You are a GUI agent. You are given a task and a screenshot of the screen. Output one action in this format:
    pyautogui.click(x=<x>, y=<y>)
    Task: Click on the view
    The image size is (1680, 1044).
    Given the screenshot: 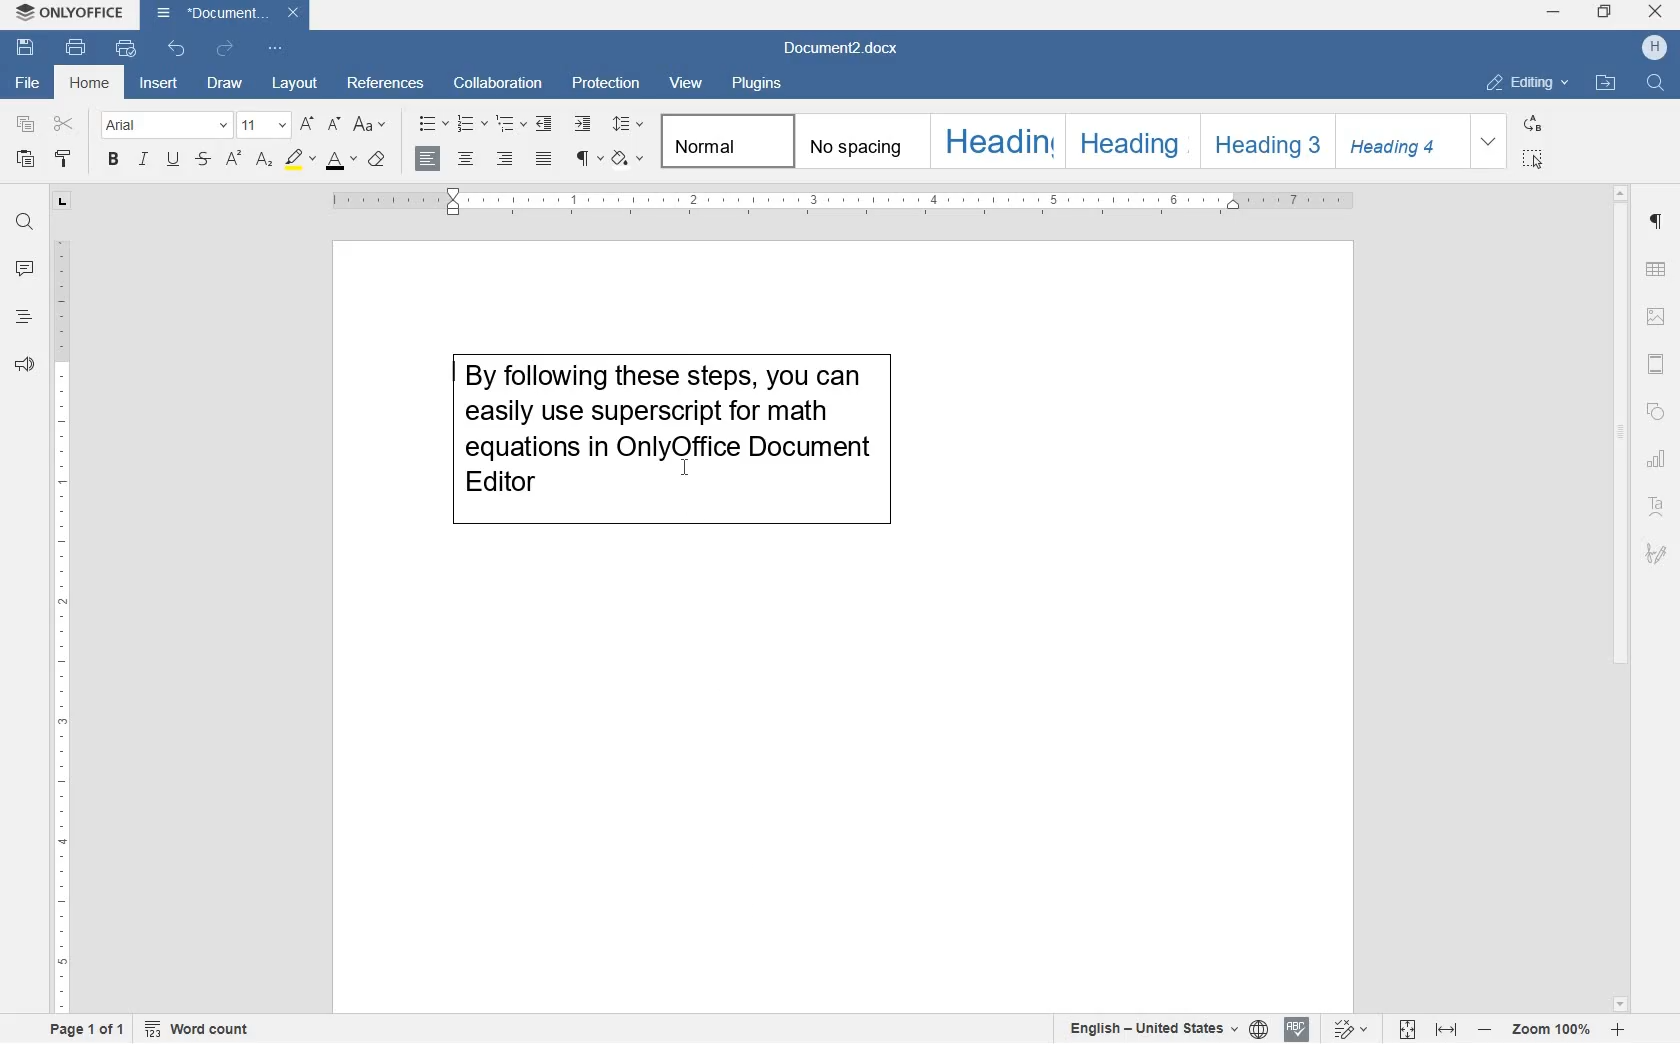 What is the action you would take?
    pyautogui.click(x=687, y=84)
    